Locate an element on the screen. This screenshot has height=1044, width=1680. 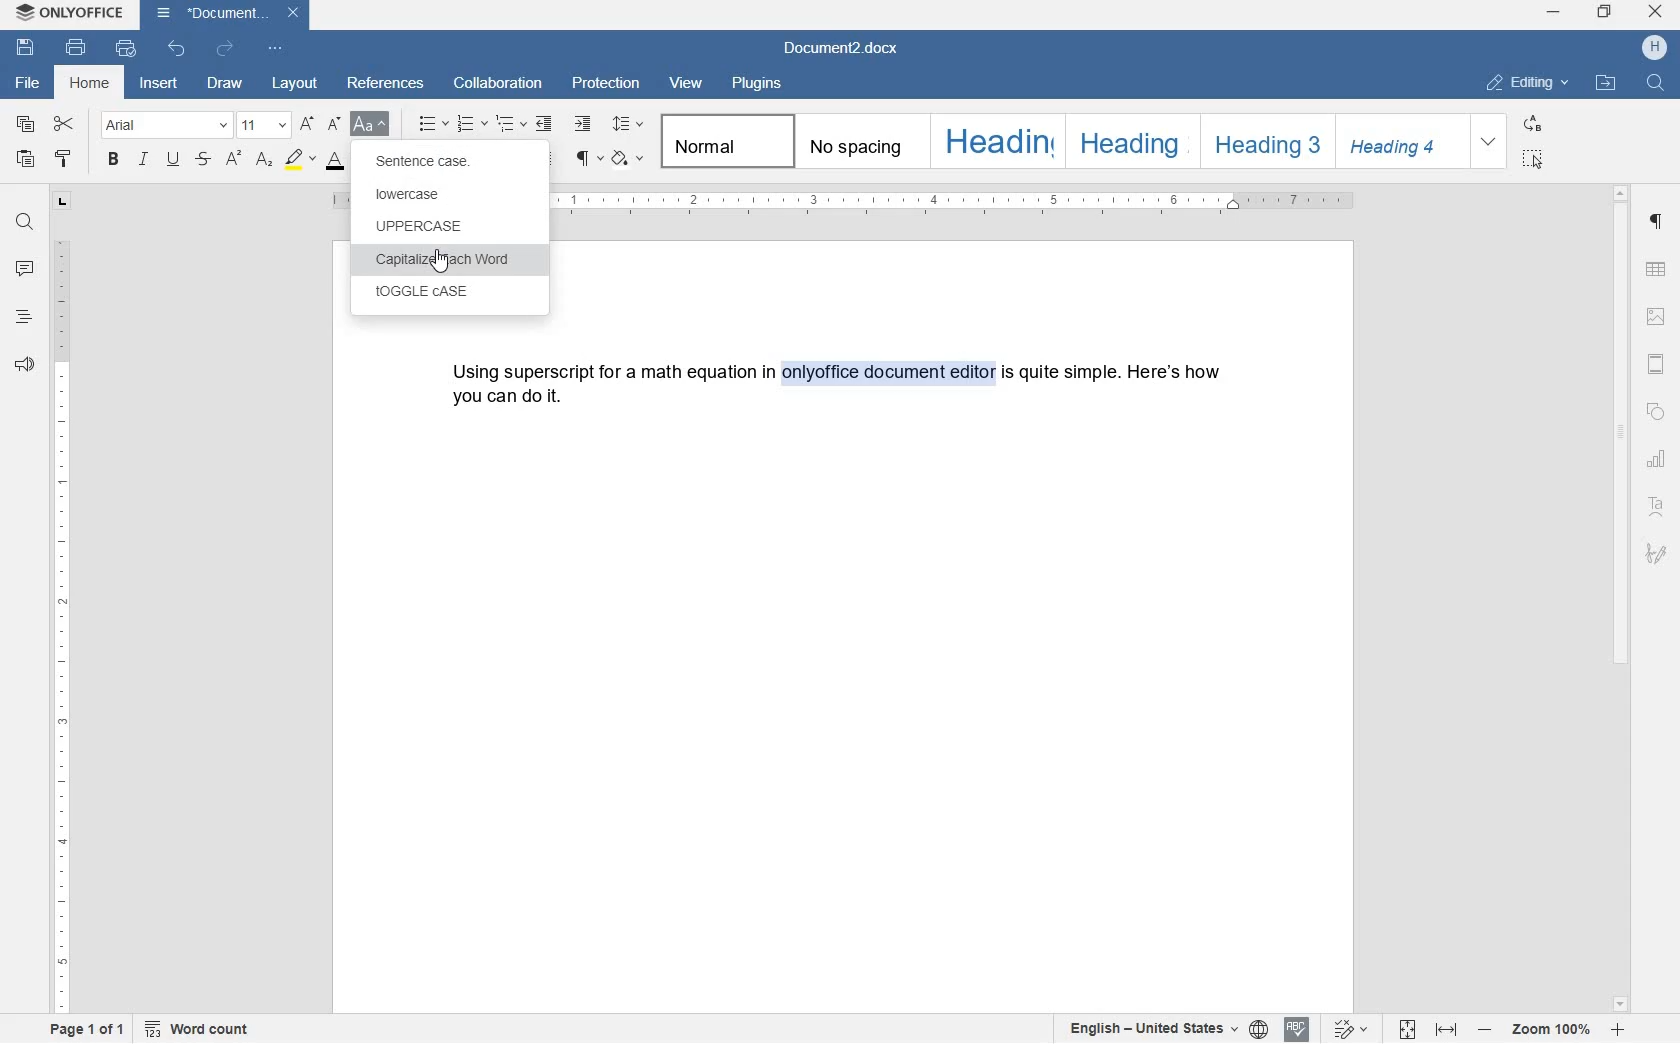
numbering is located at coordinates (471, 123).